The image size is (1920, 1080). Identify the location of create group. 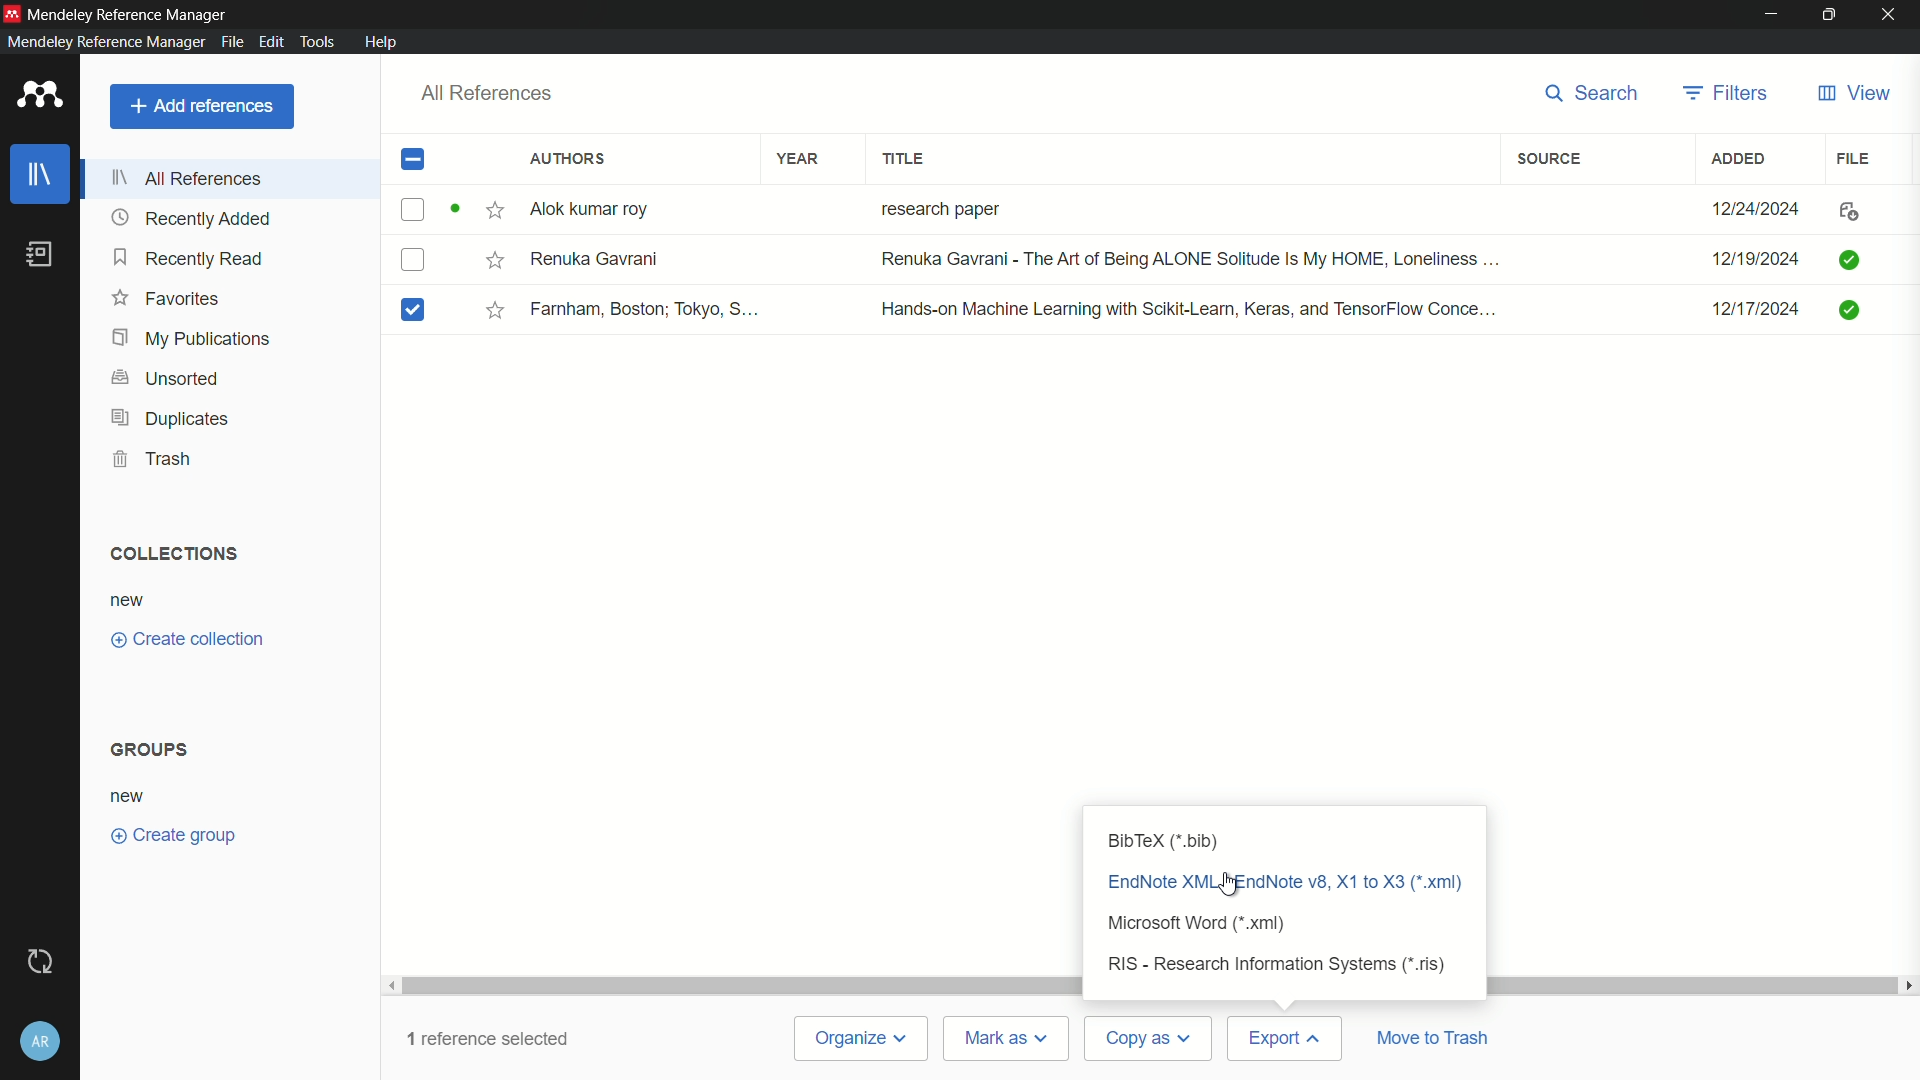
(170, 833).